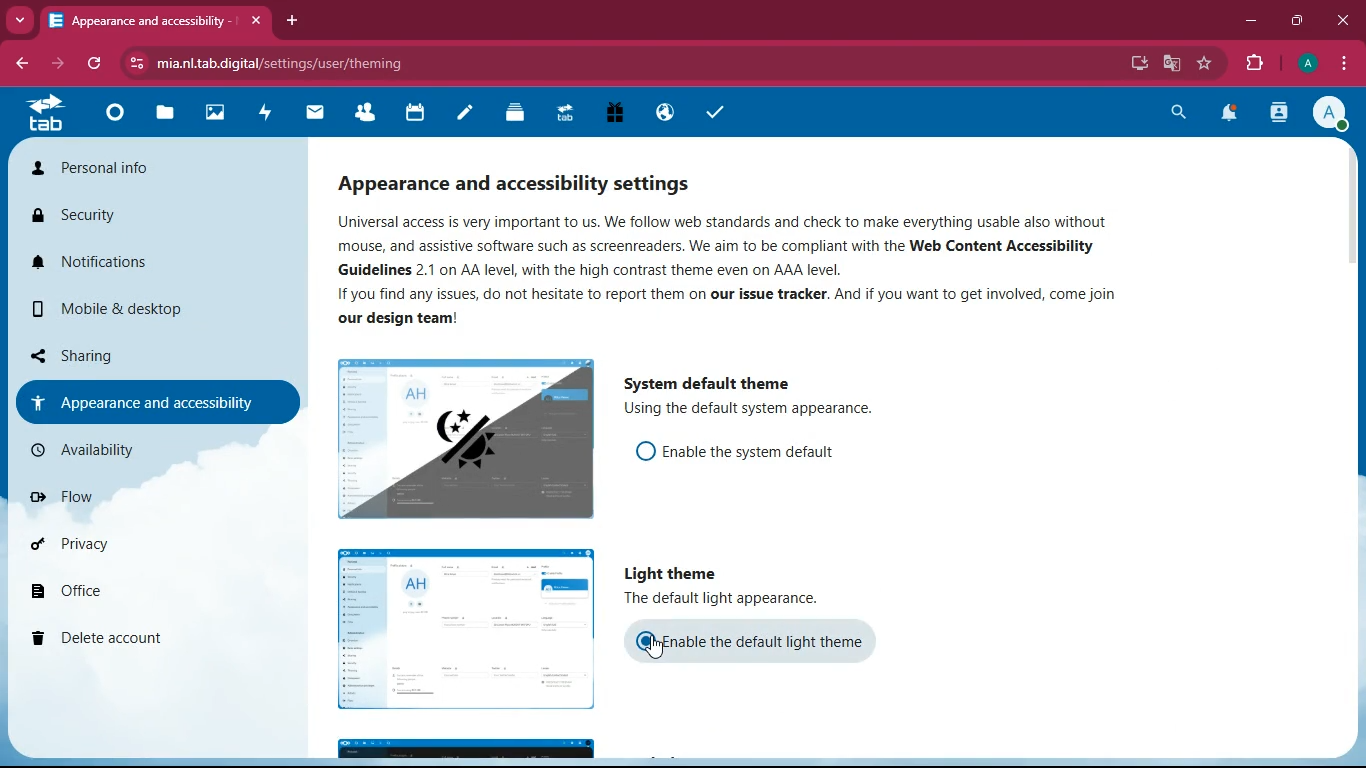 This screenshot has width=1366, height=768. Describe the element at coordinates (155, 269) in the screenshot. I see `notifications` at that location.